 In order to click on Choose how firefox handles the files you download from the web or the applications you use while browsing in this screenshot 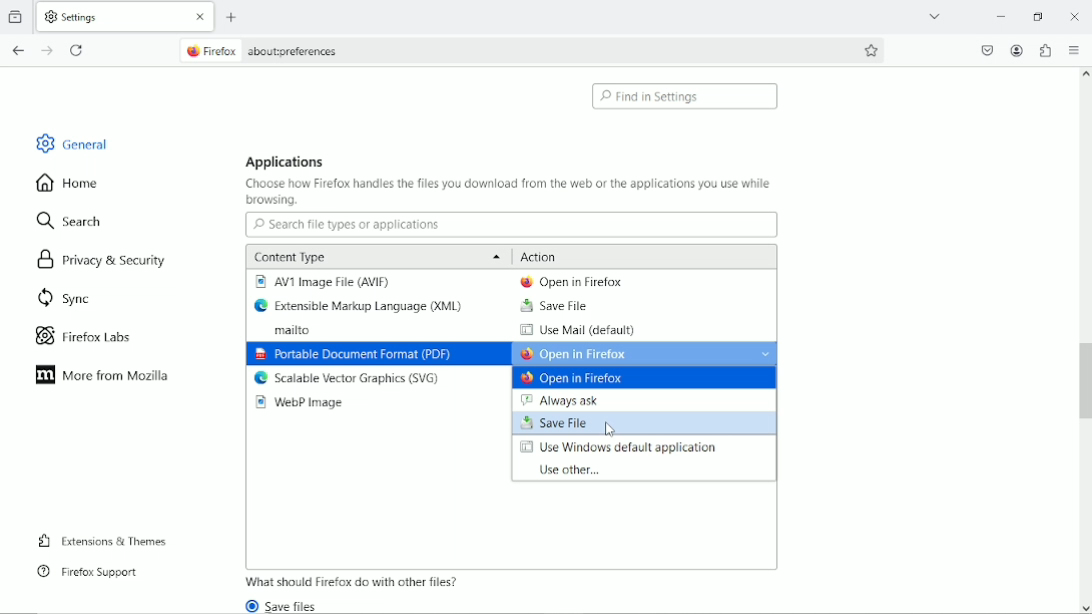, I will do `click(509, 193)`.